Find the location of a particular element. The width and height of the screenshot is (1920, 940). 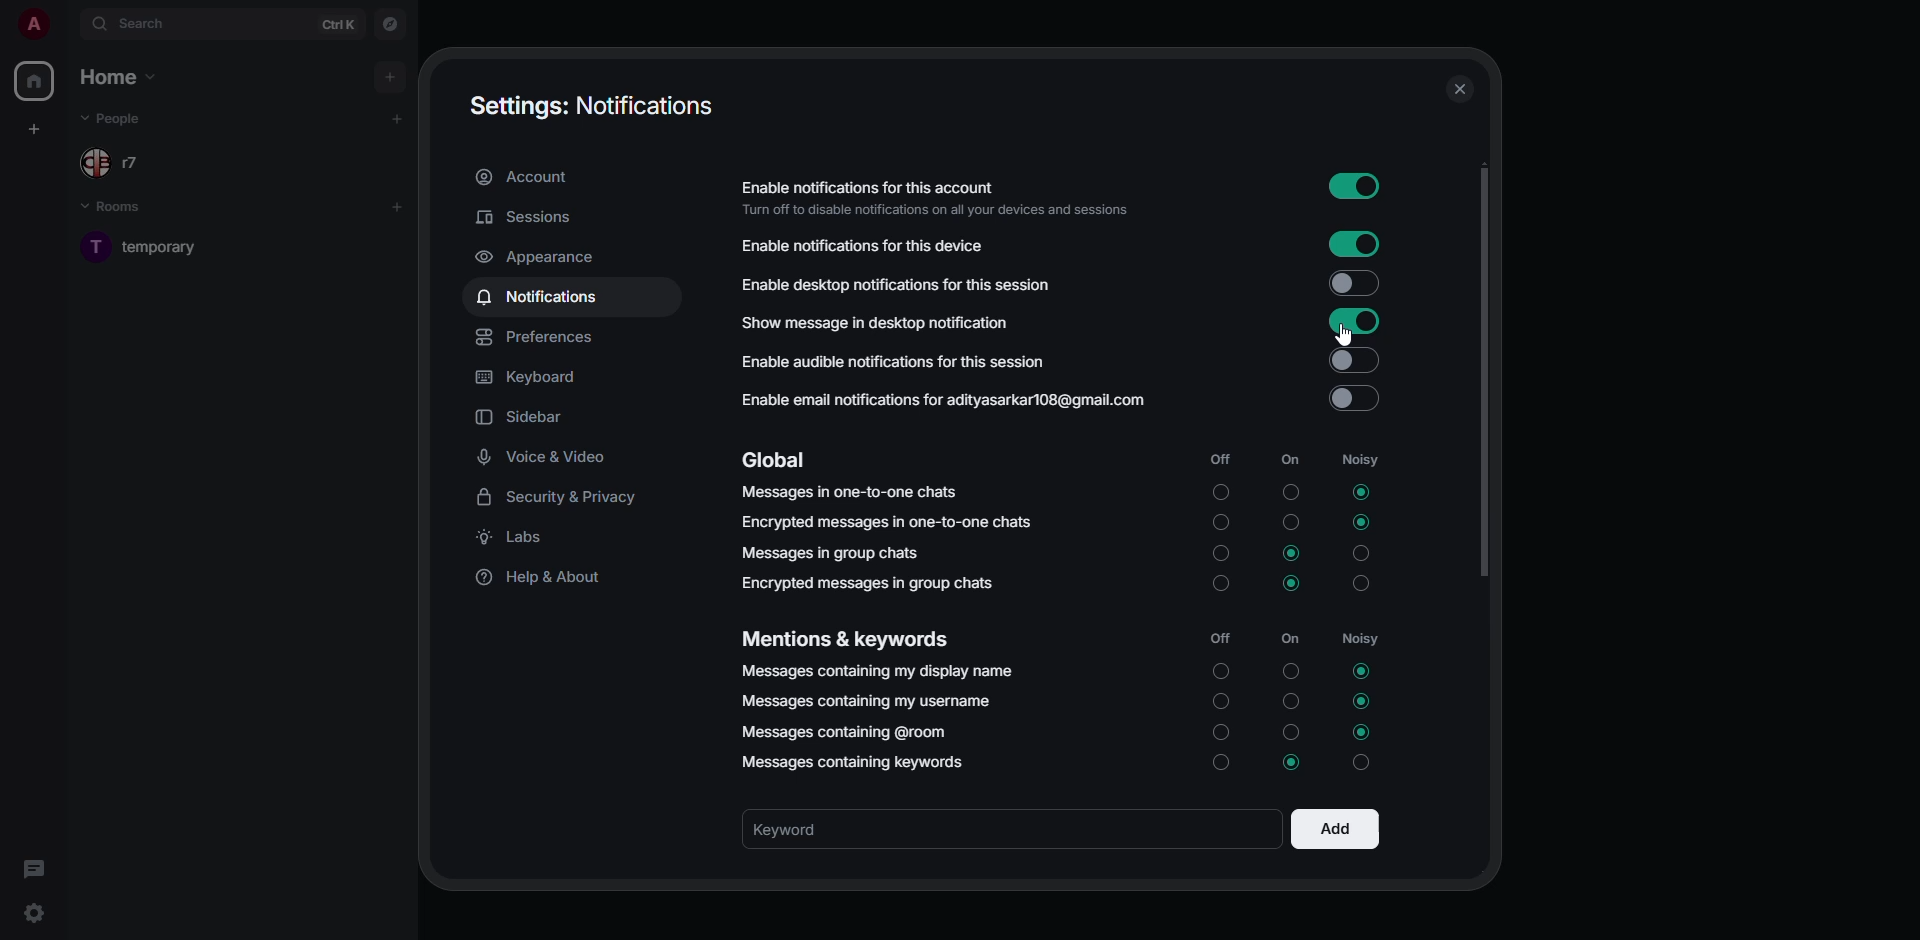

Noisy Unselected is located at coordinates (1361, 555).